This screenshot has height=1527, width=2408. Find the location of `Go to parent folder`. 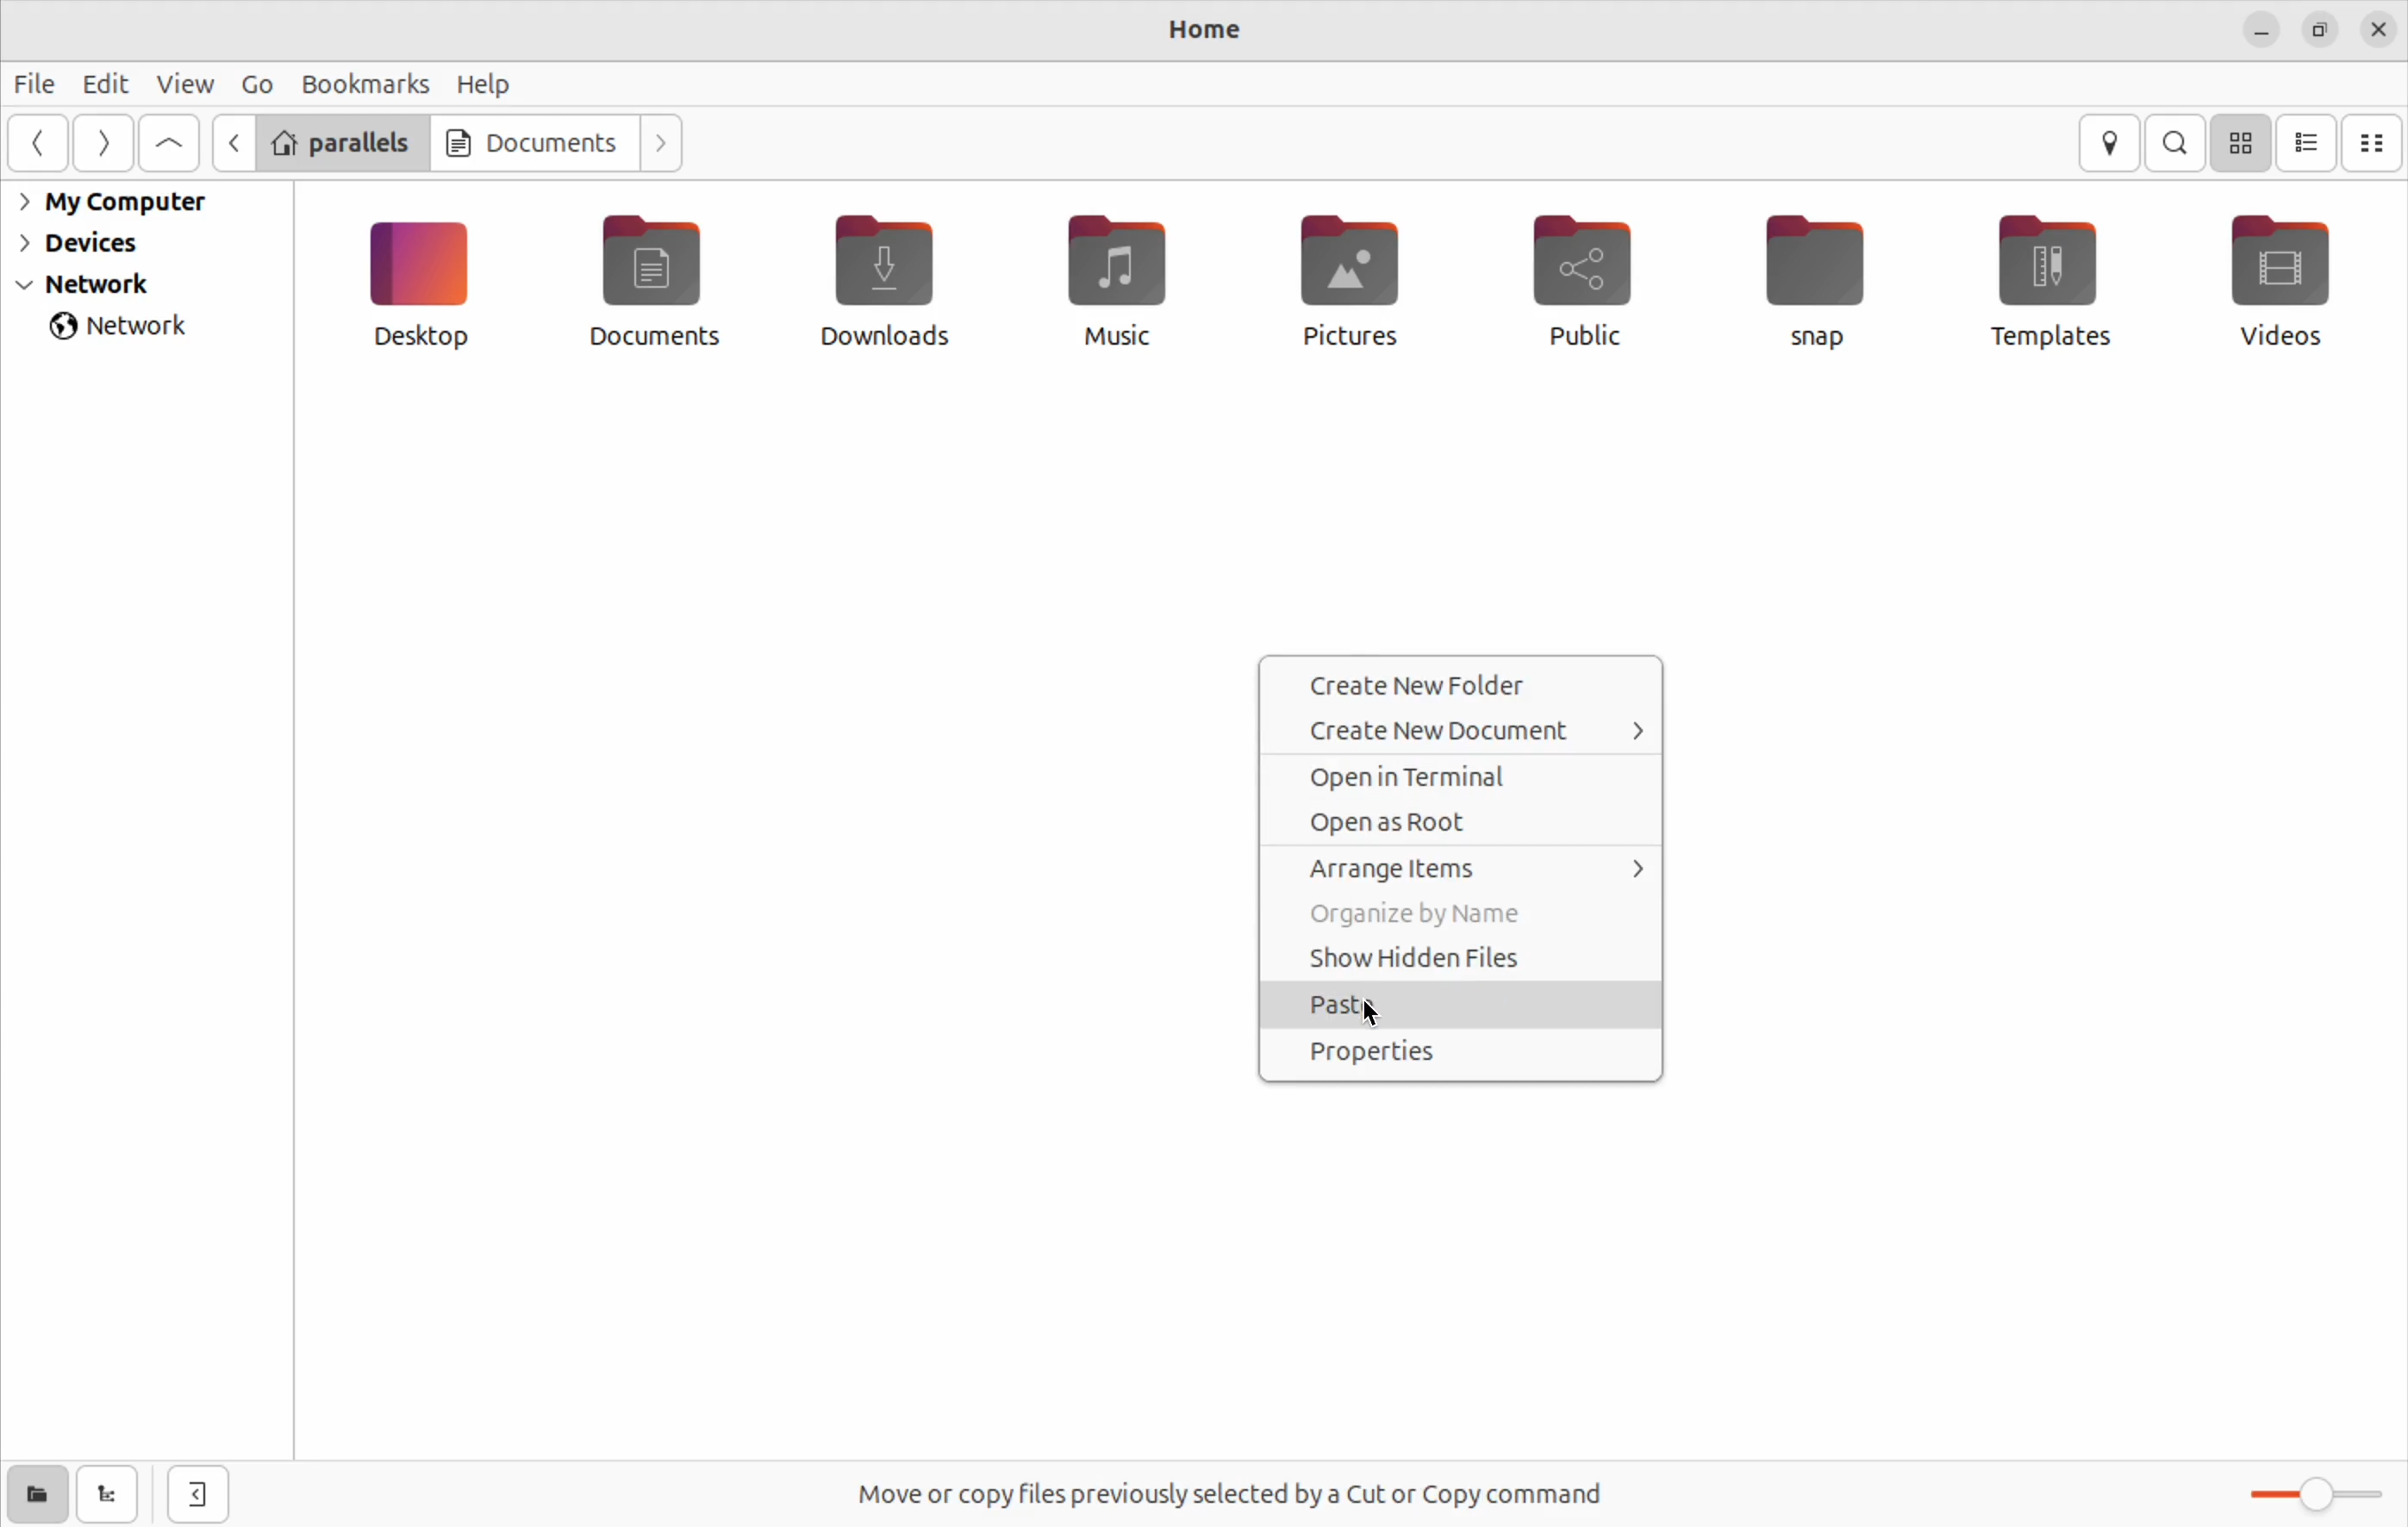

Go to parent folder is located at coordinates (171, 143).